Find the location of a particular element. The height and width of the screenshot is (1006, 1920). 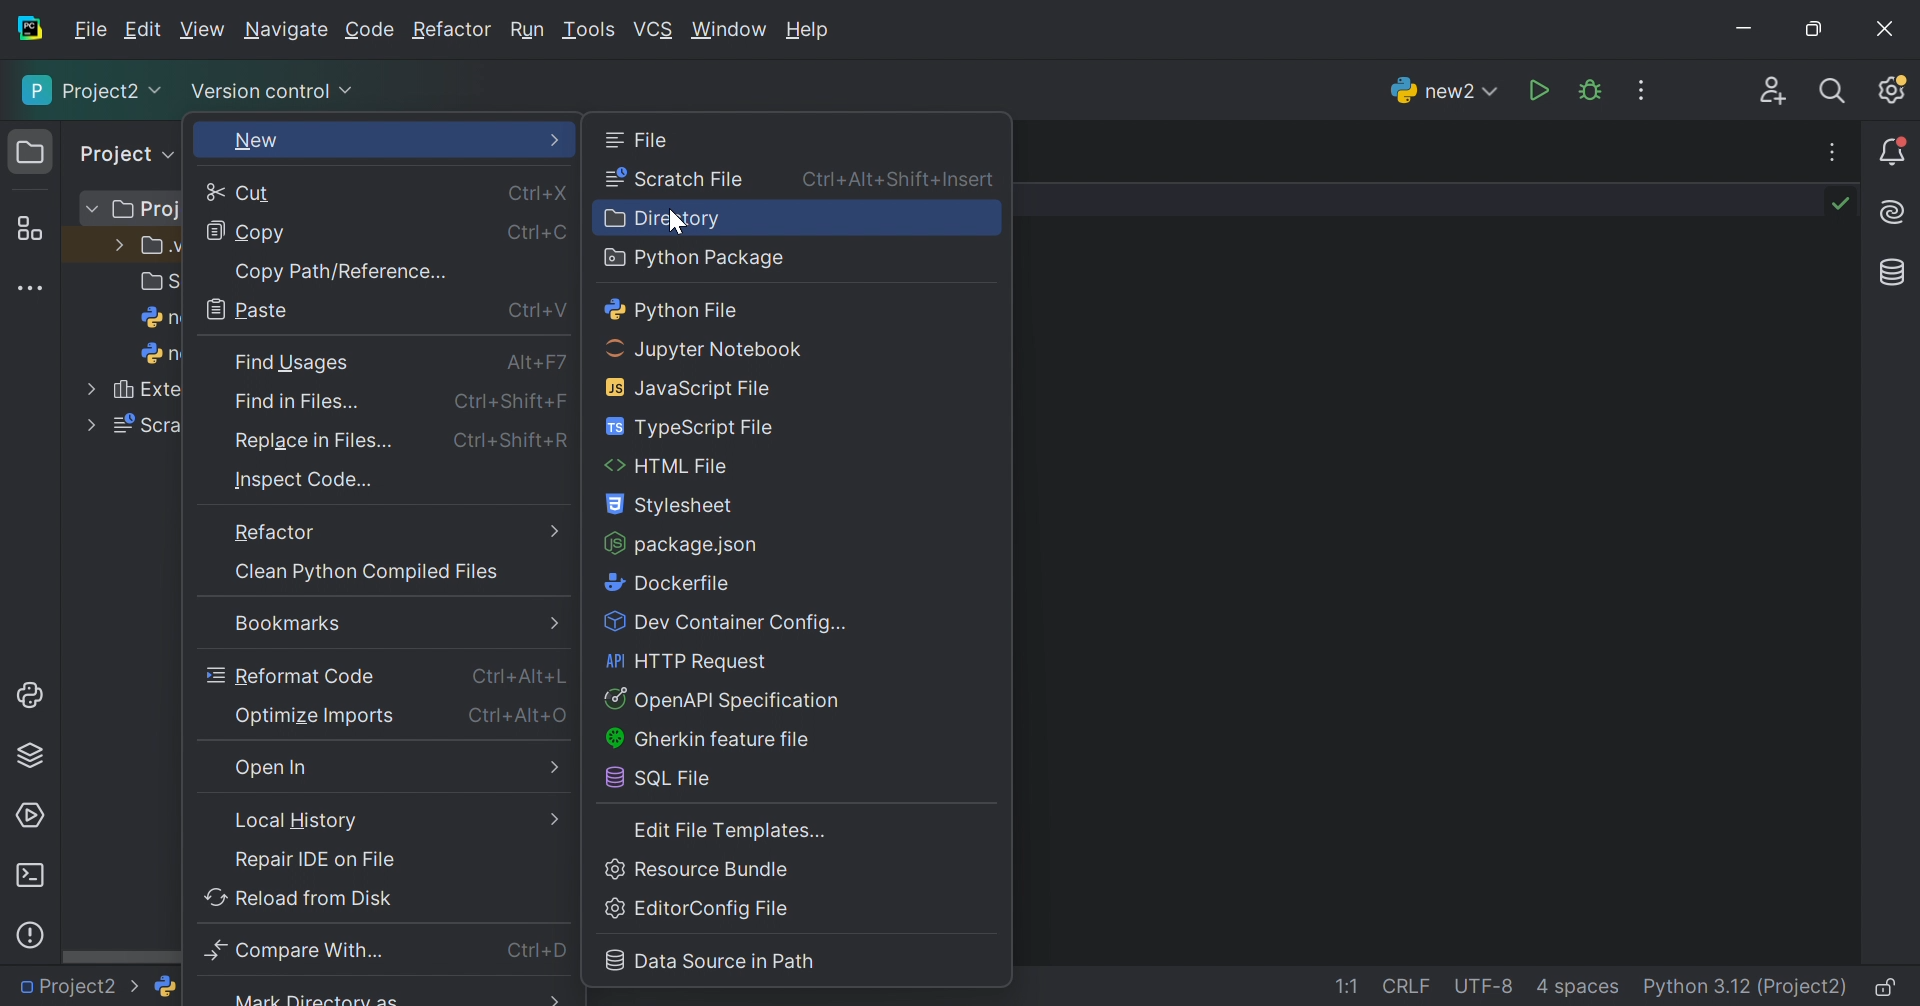

Help is located at coordinates (804, 27).